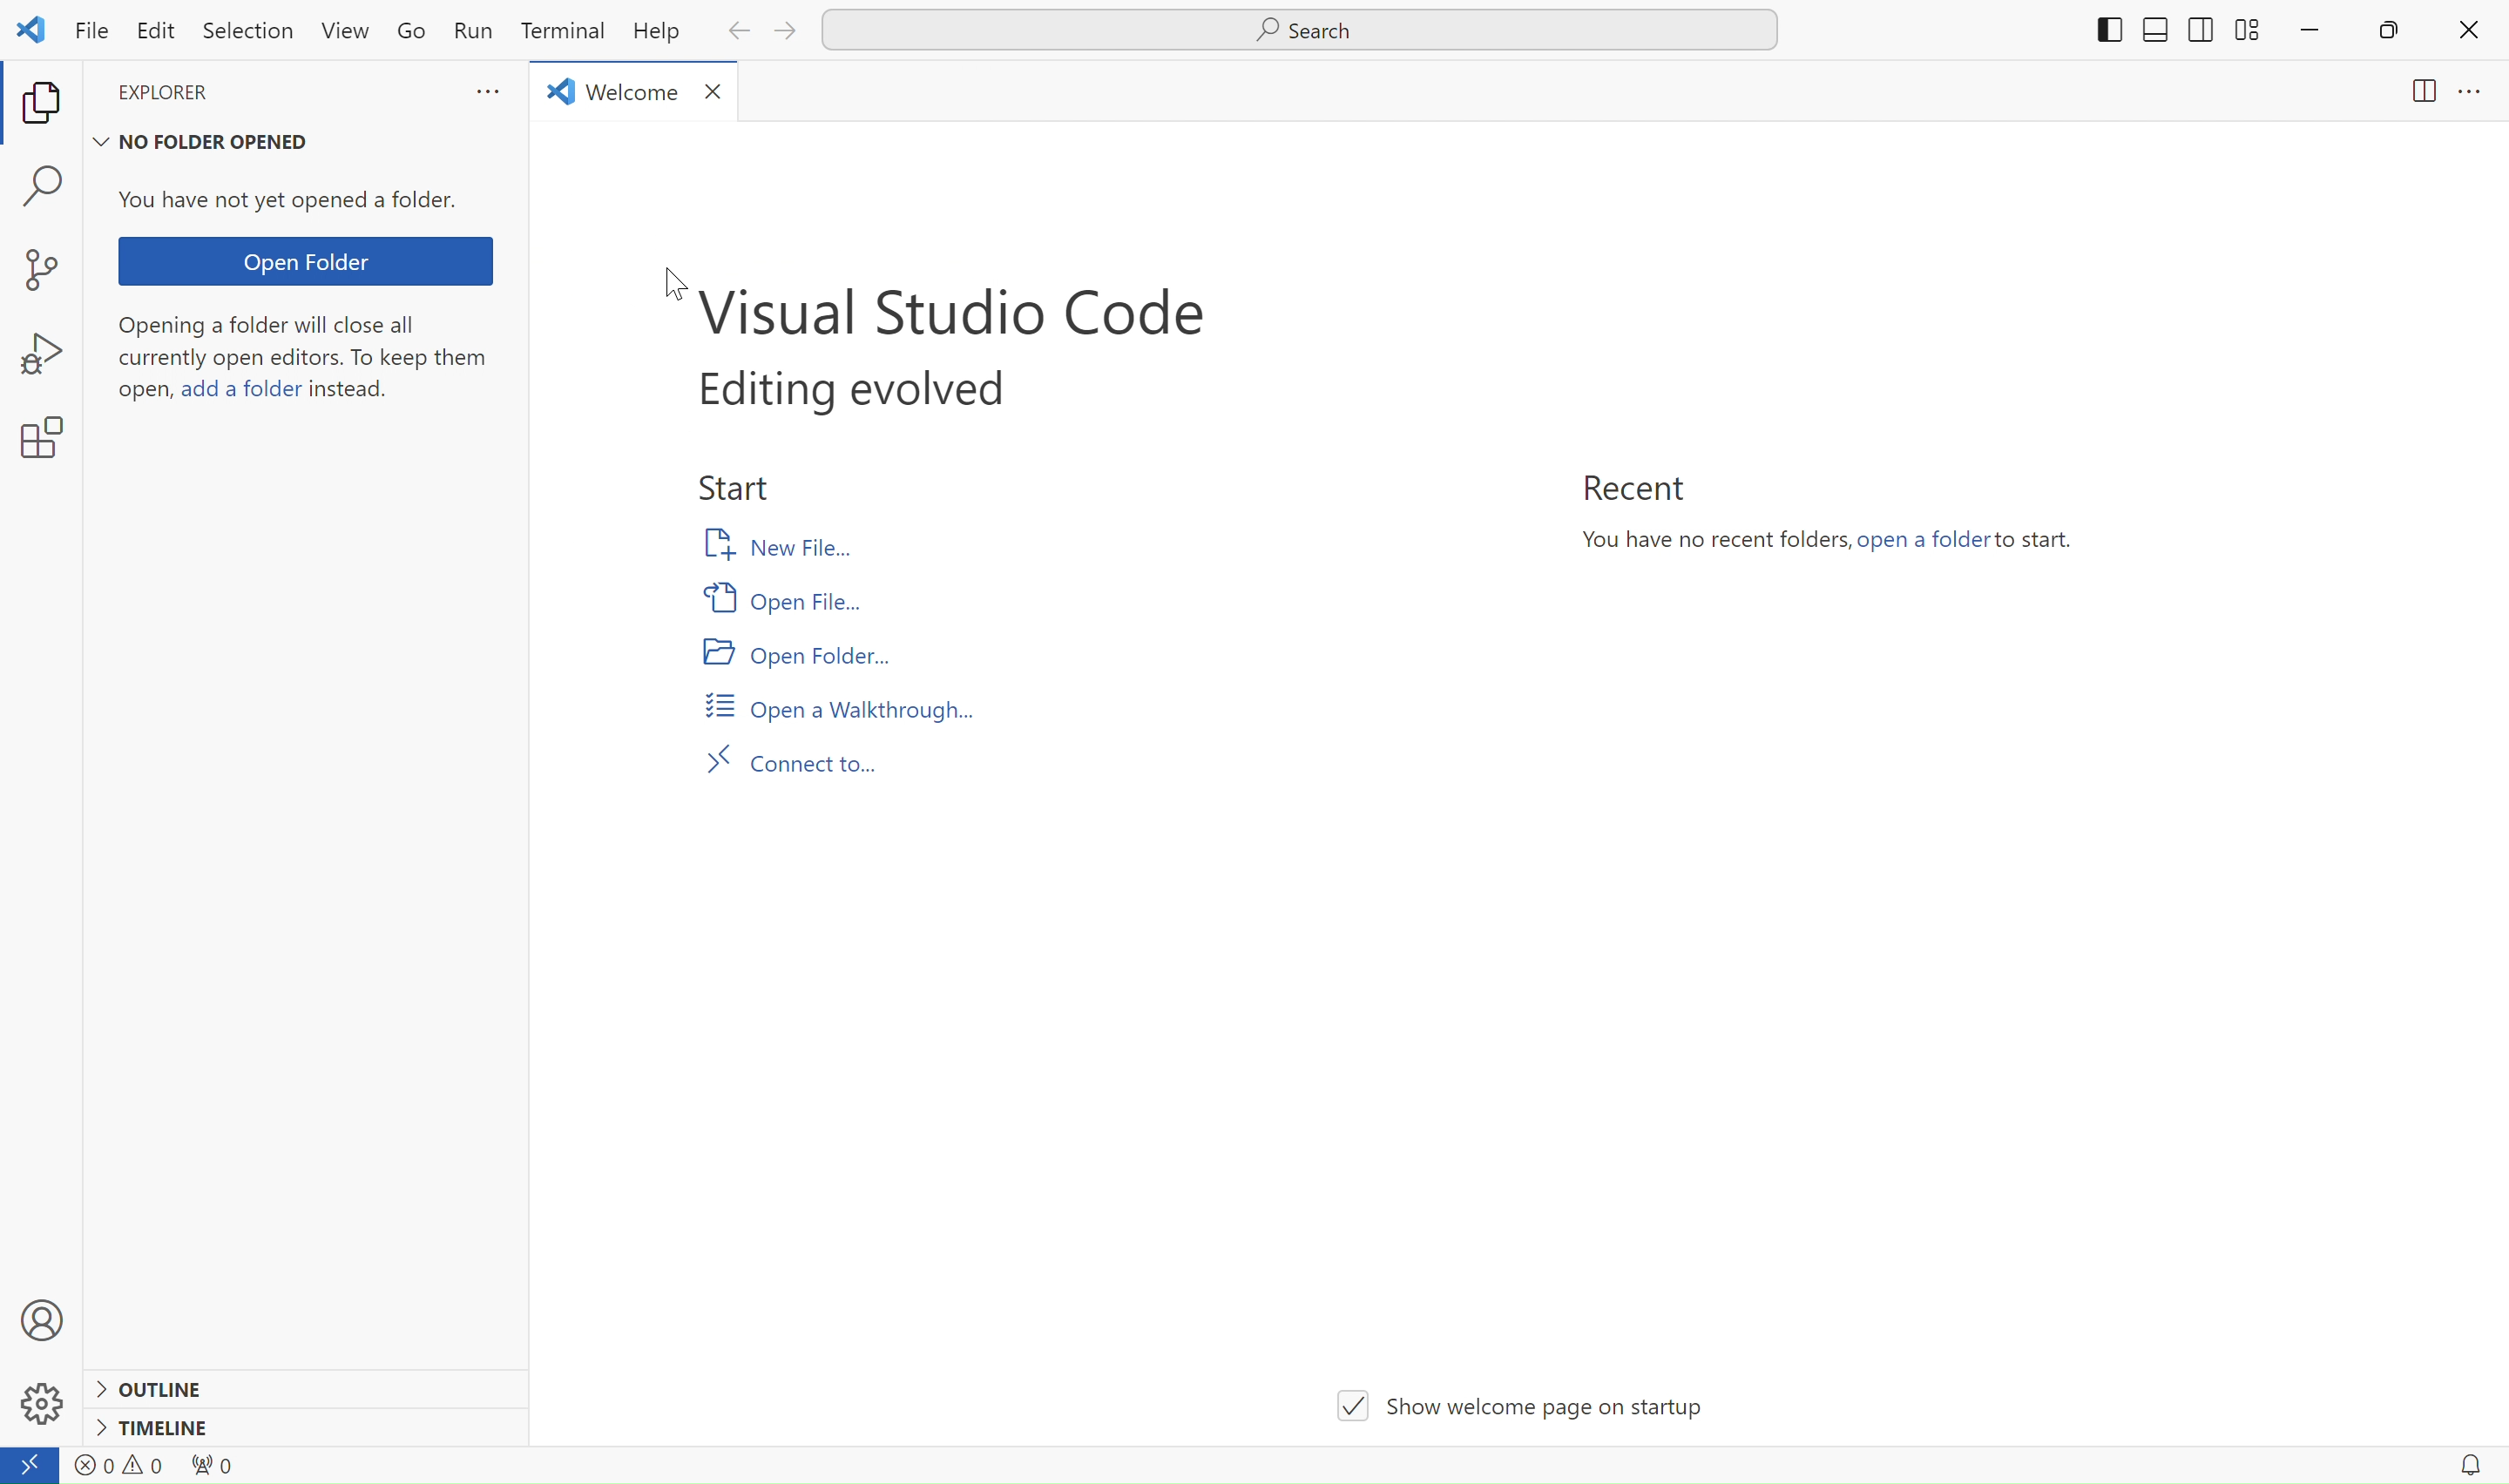 The image size is (2509, 1484). Describe the element at coordinates (32, 25) in the screenshot. I see `logo` at that location.